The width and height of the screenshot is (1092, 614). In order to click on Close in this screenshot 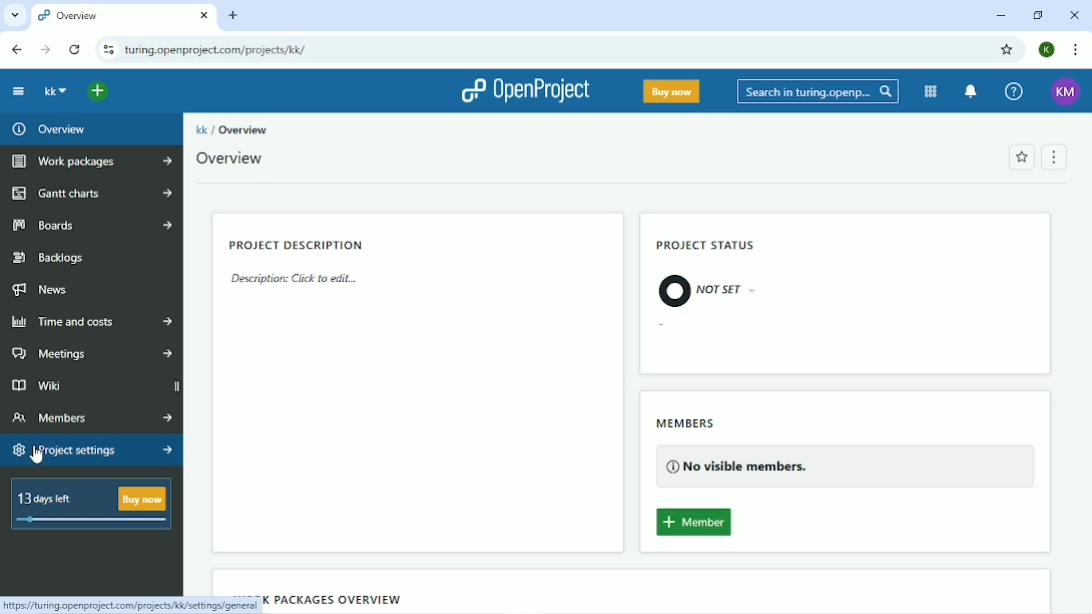, I will do `click(1074, 14)`.